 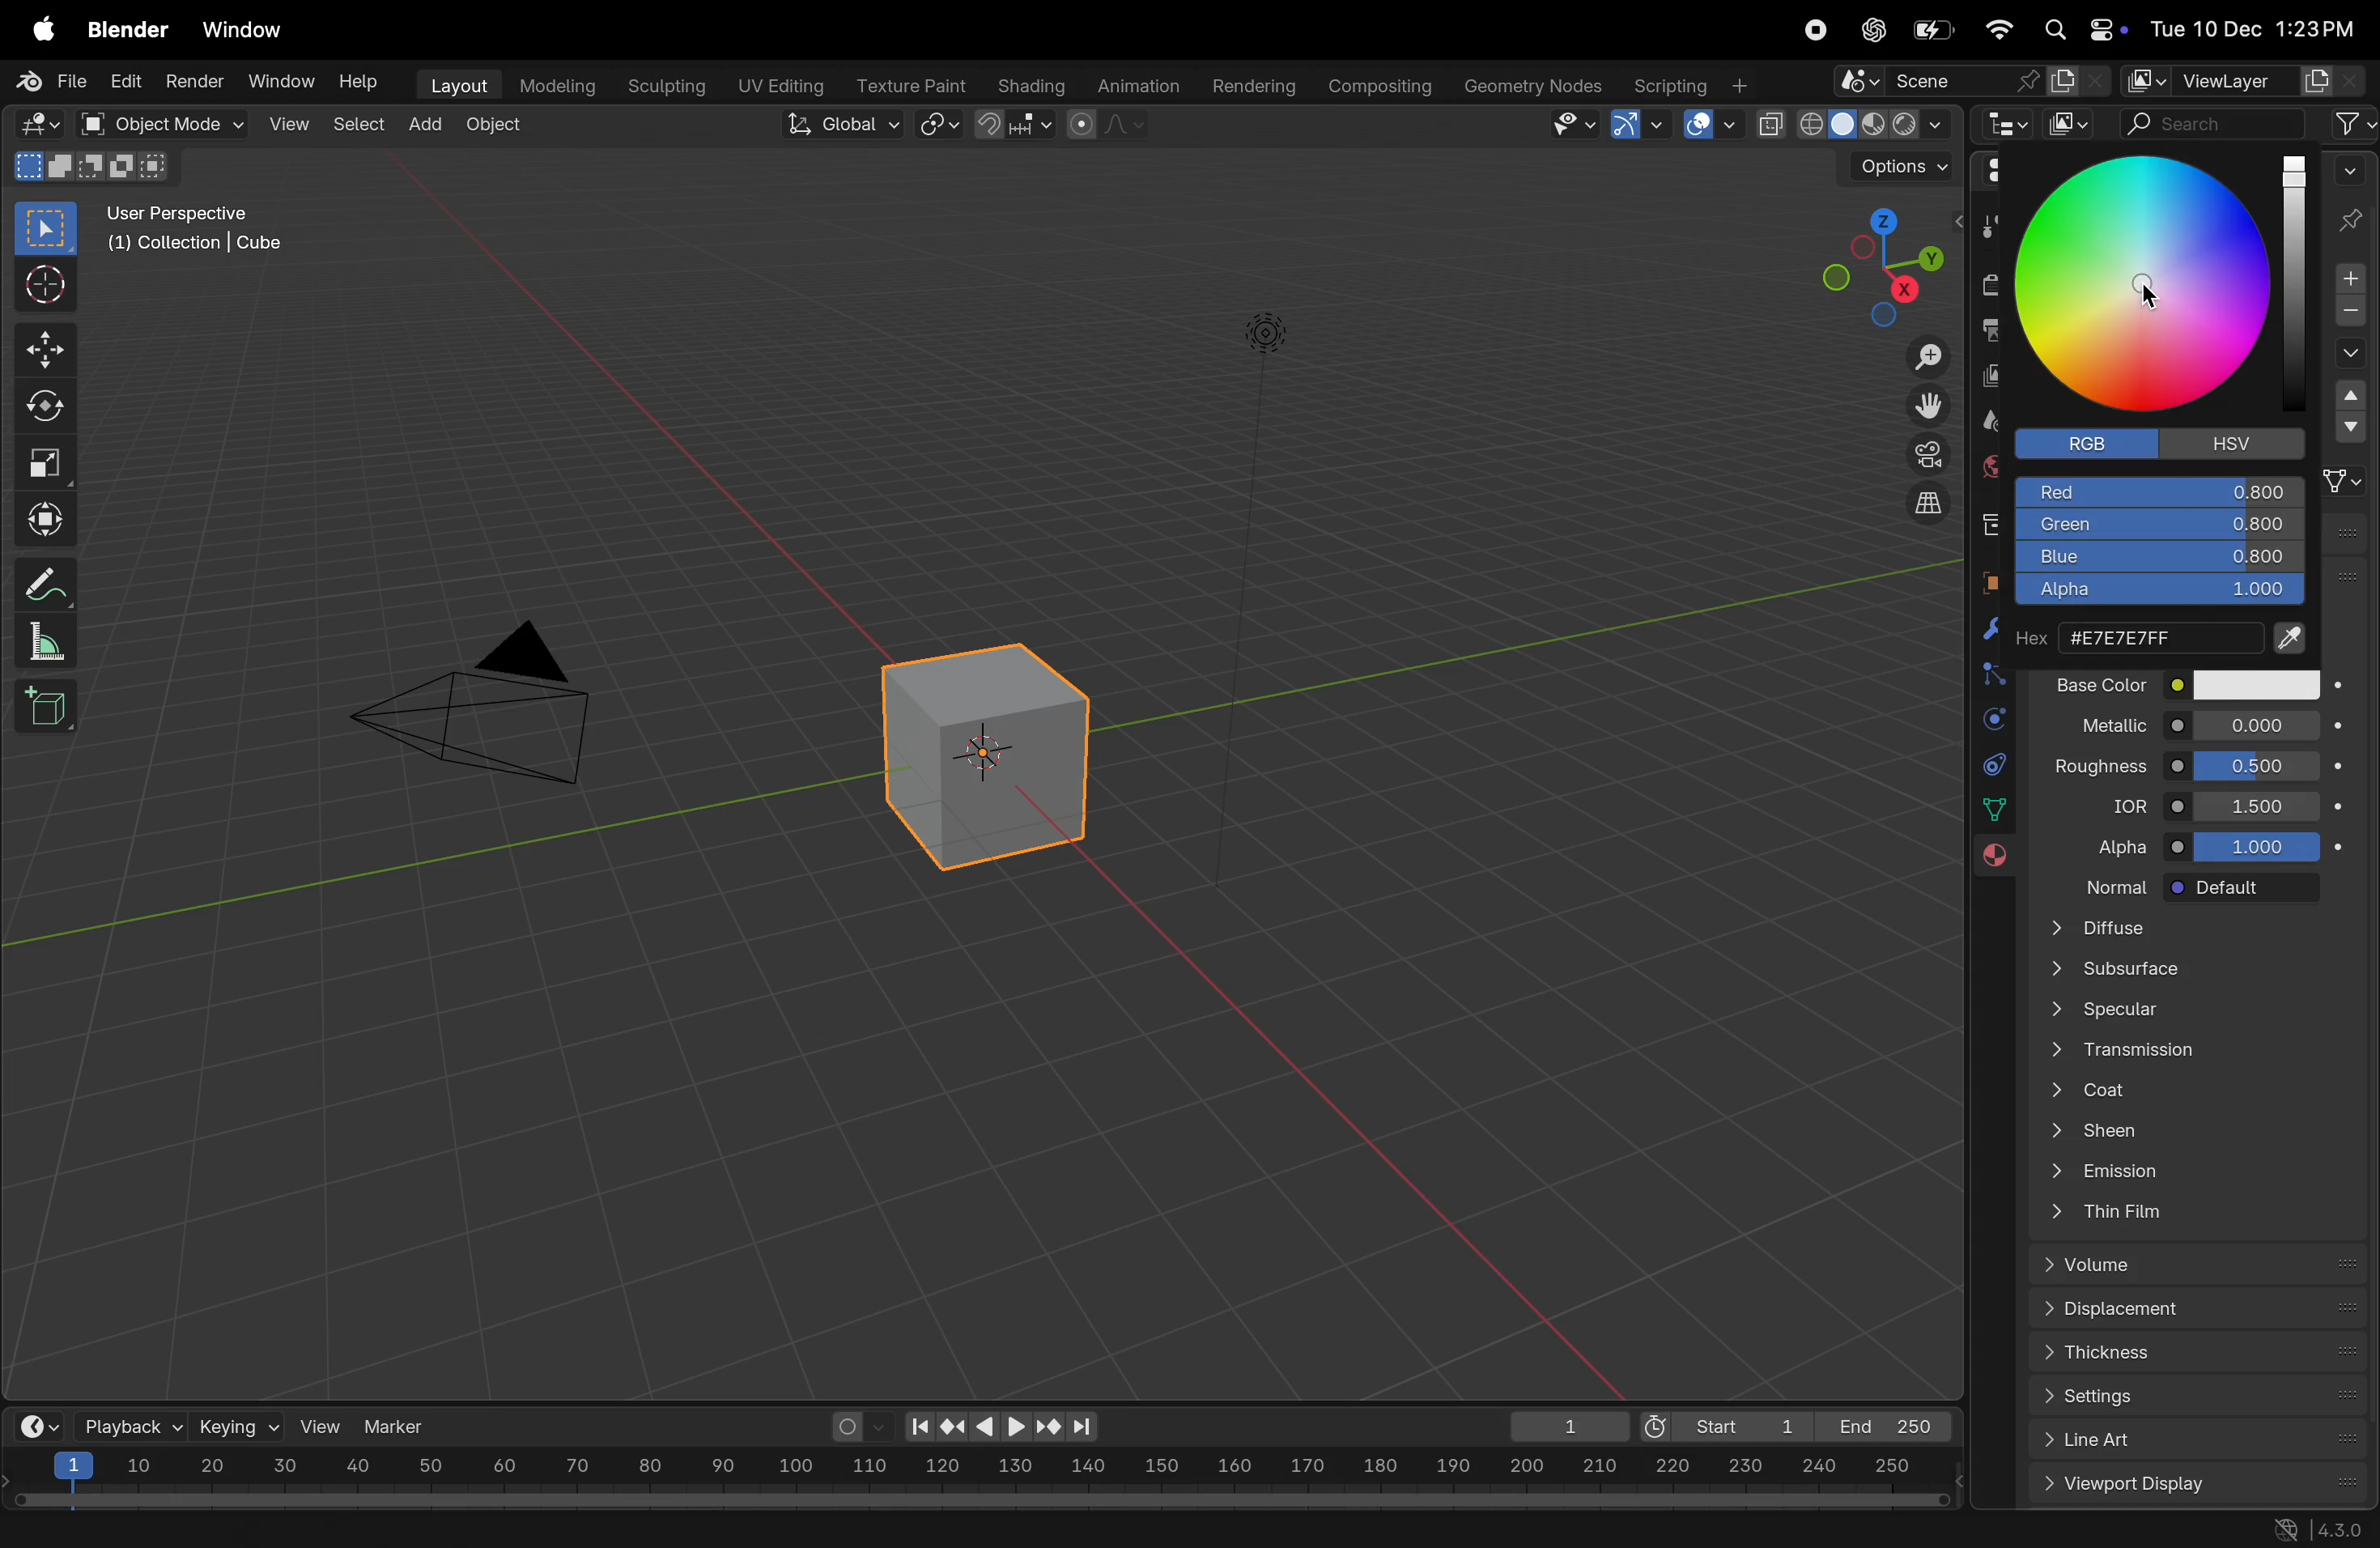 What do you see at coordinates (1919, 360) in the screenshot?
I see `zoom` at bounding box center [1919, 360].